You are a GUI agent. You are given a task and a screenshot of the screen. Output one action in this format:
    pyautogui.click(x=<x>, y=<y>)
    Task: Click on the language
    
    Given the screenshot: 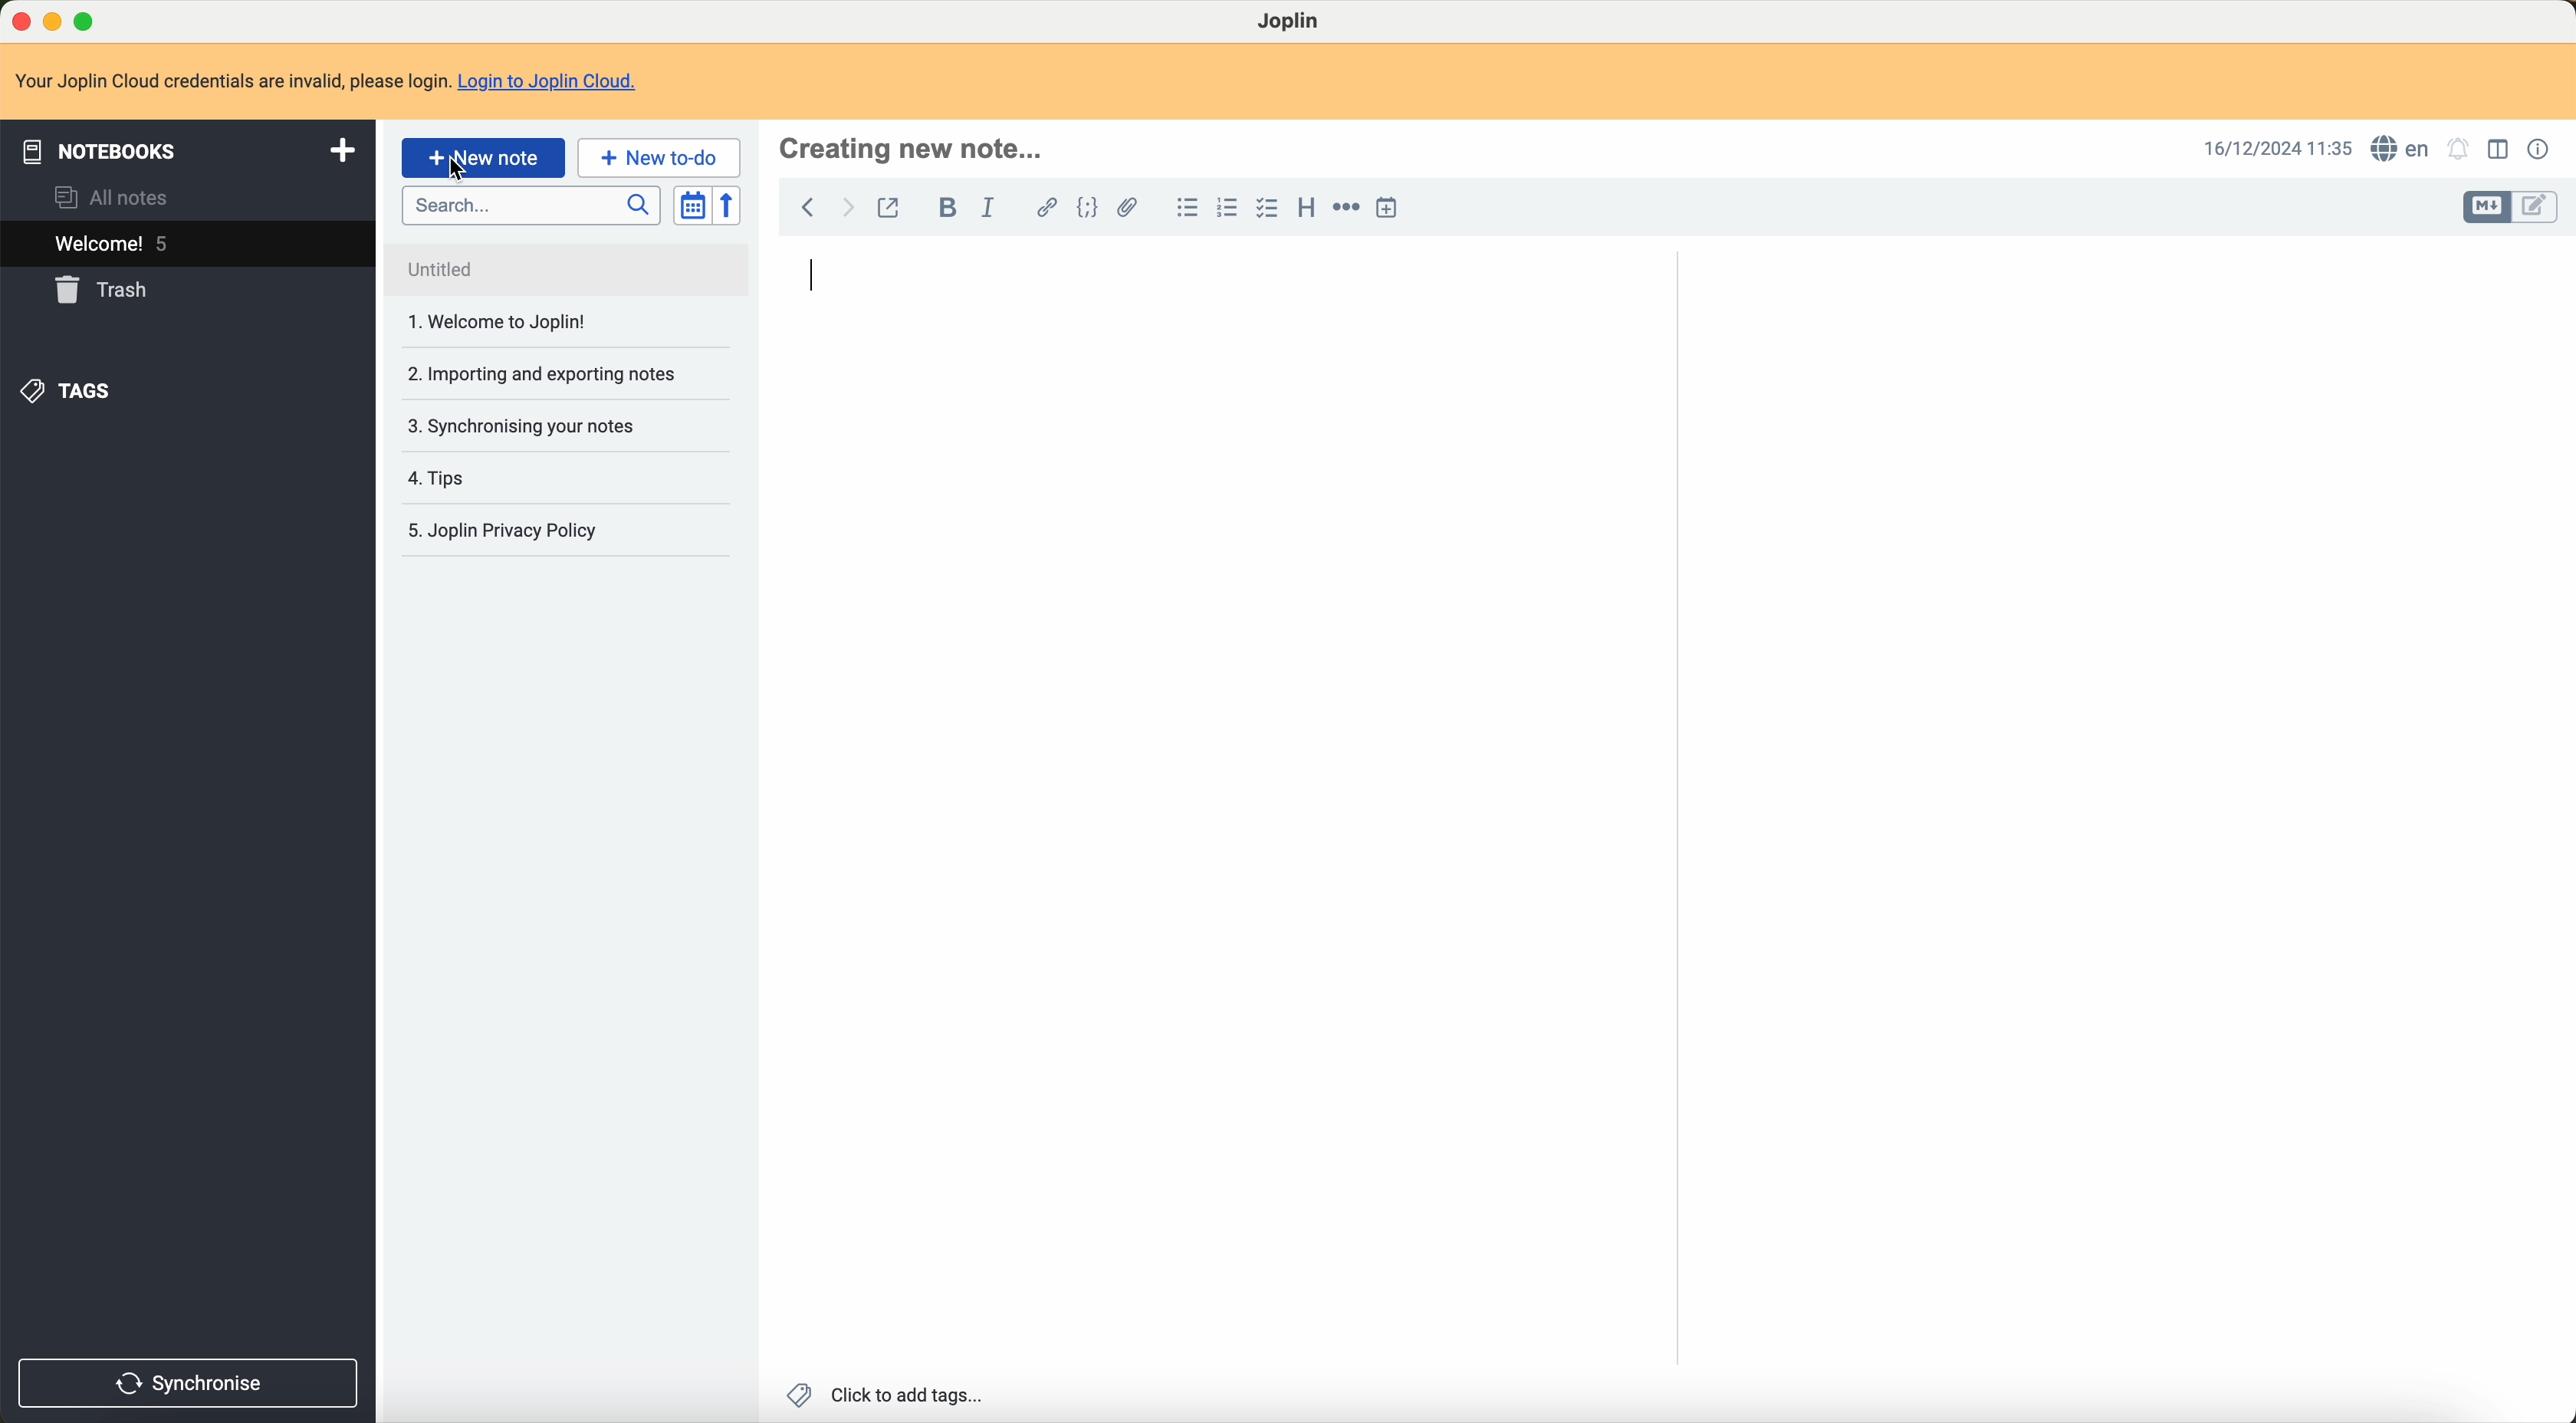 What is the action you would take?
    pyautogui.click(x=2400, y=148)
    